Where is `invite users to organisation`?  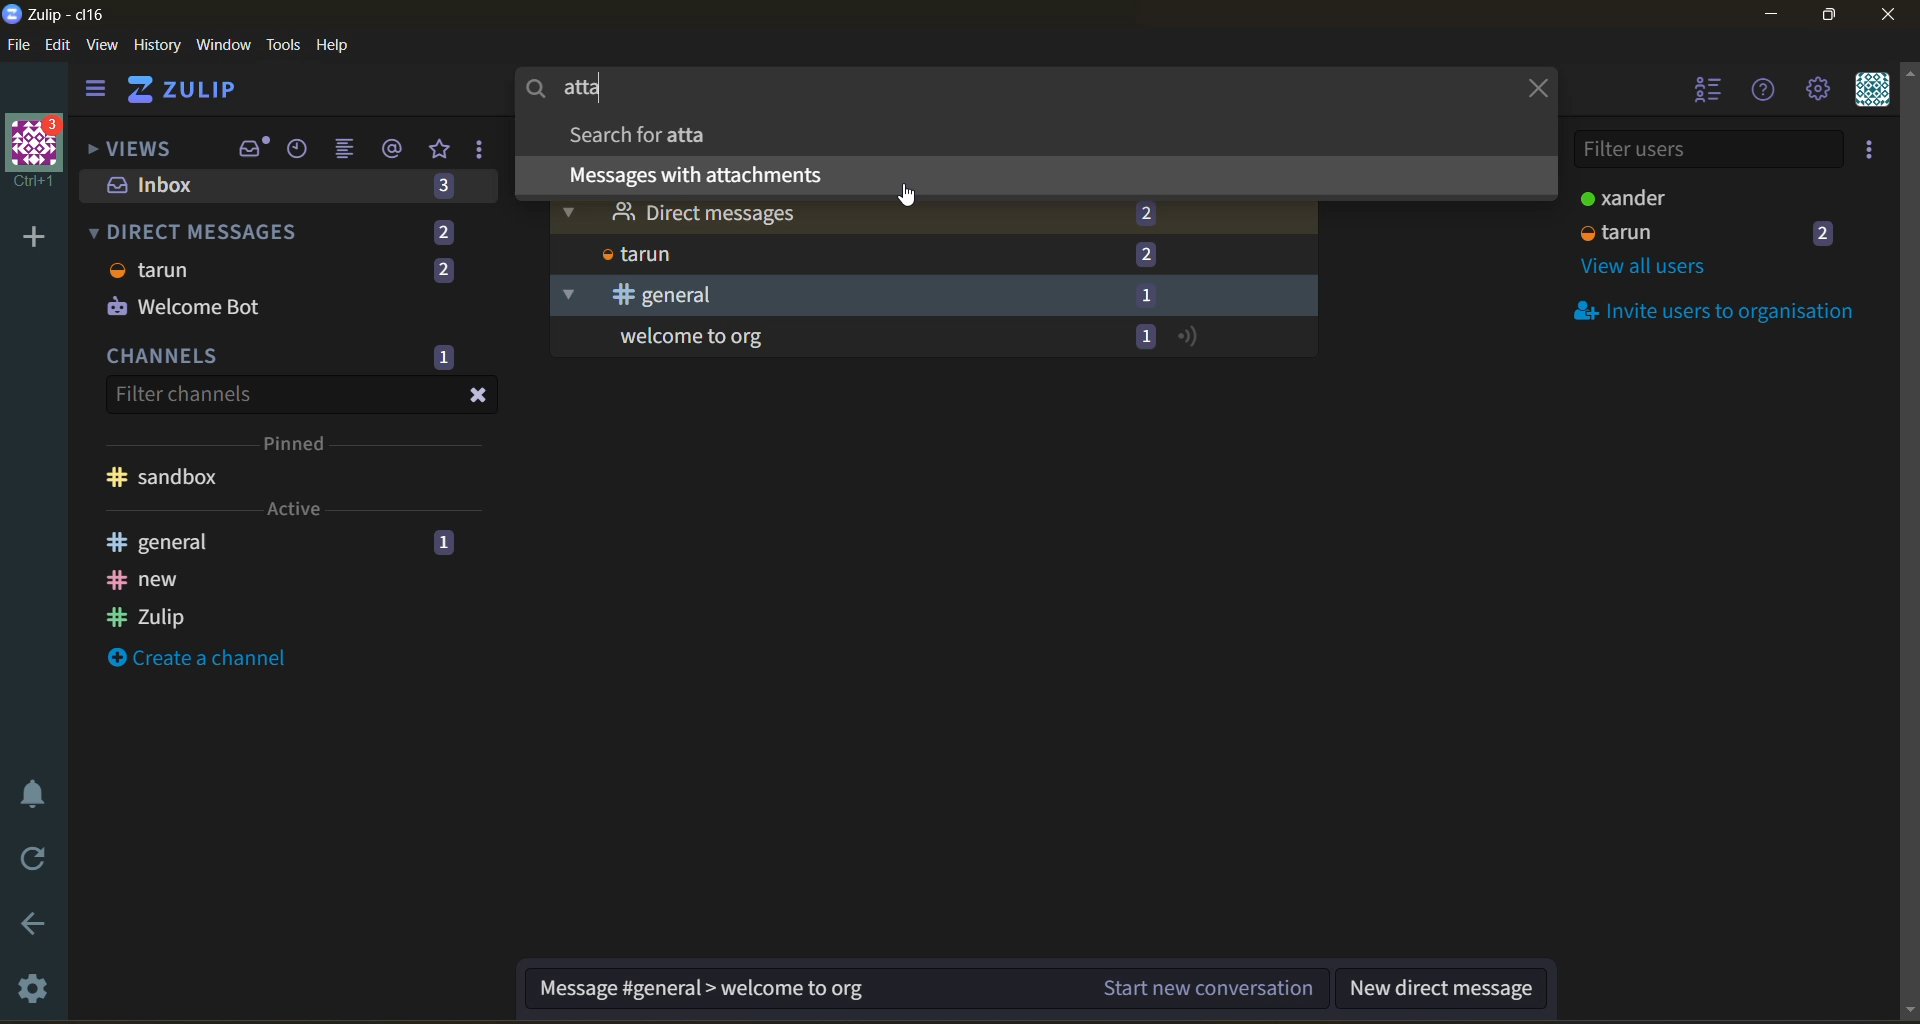 invite users to organisation is located at coordinates (1871, 149).